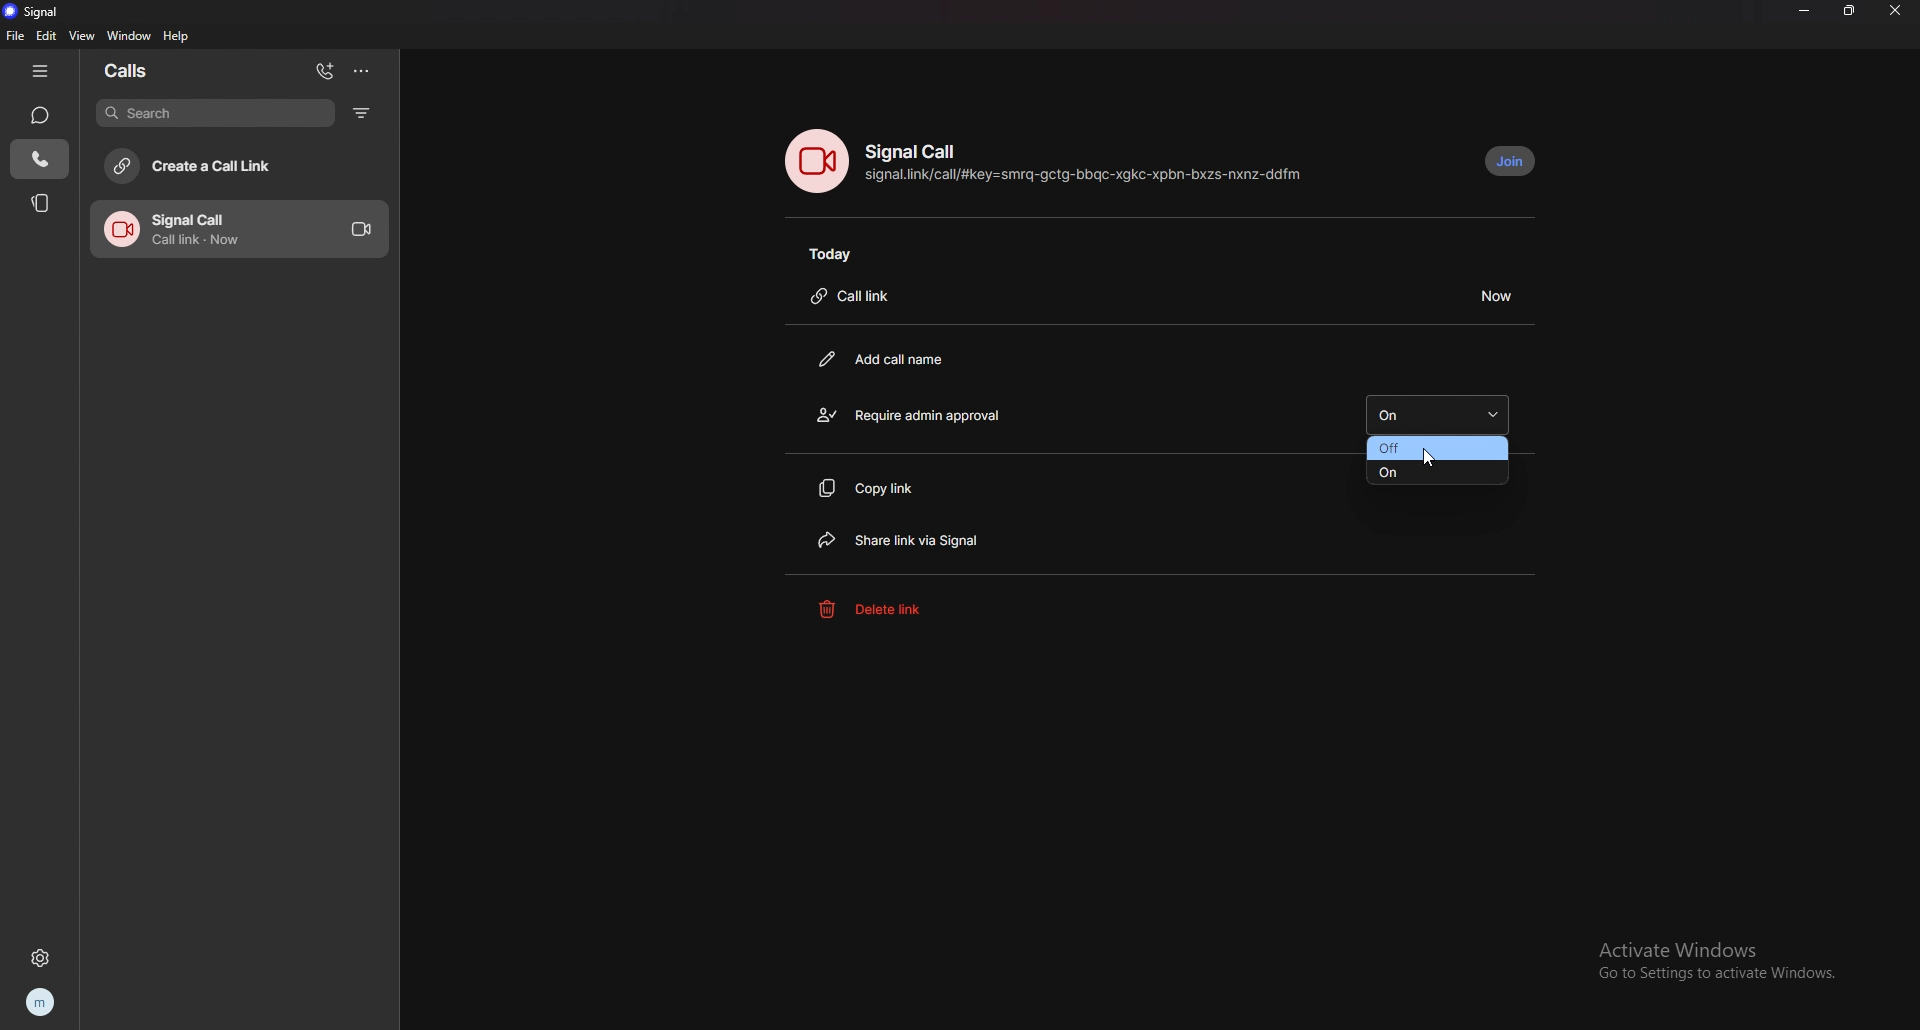 Image resolution: width=1920 pixels, height=1030 pixels. I want to click on resize, so click(1852, 10).